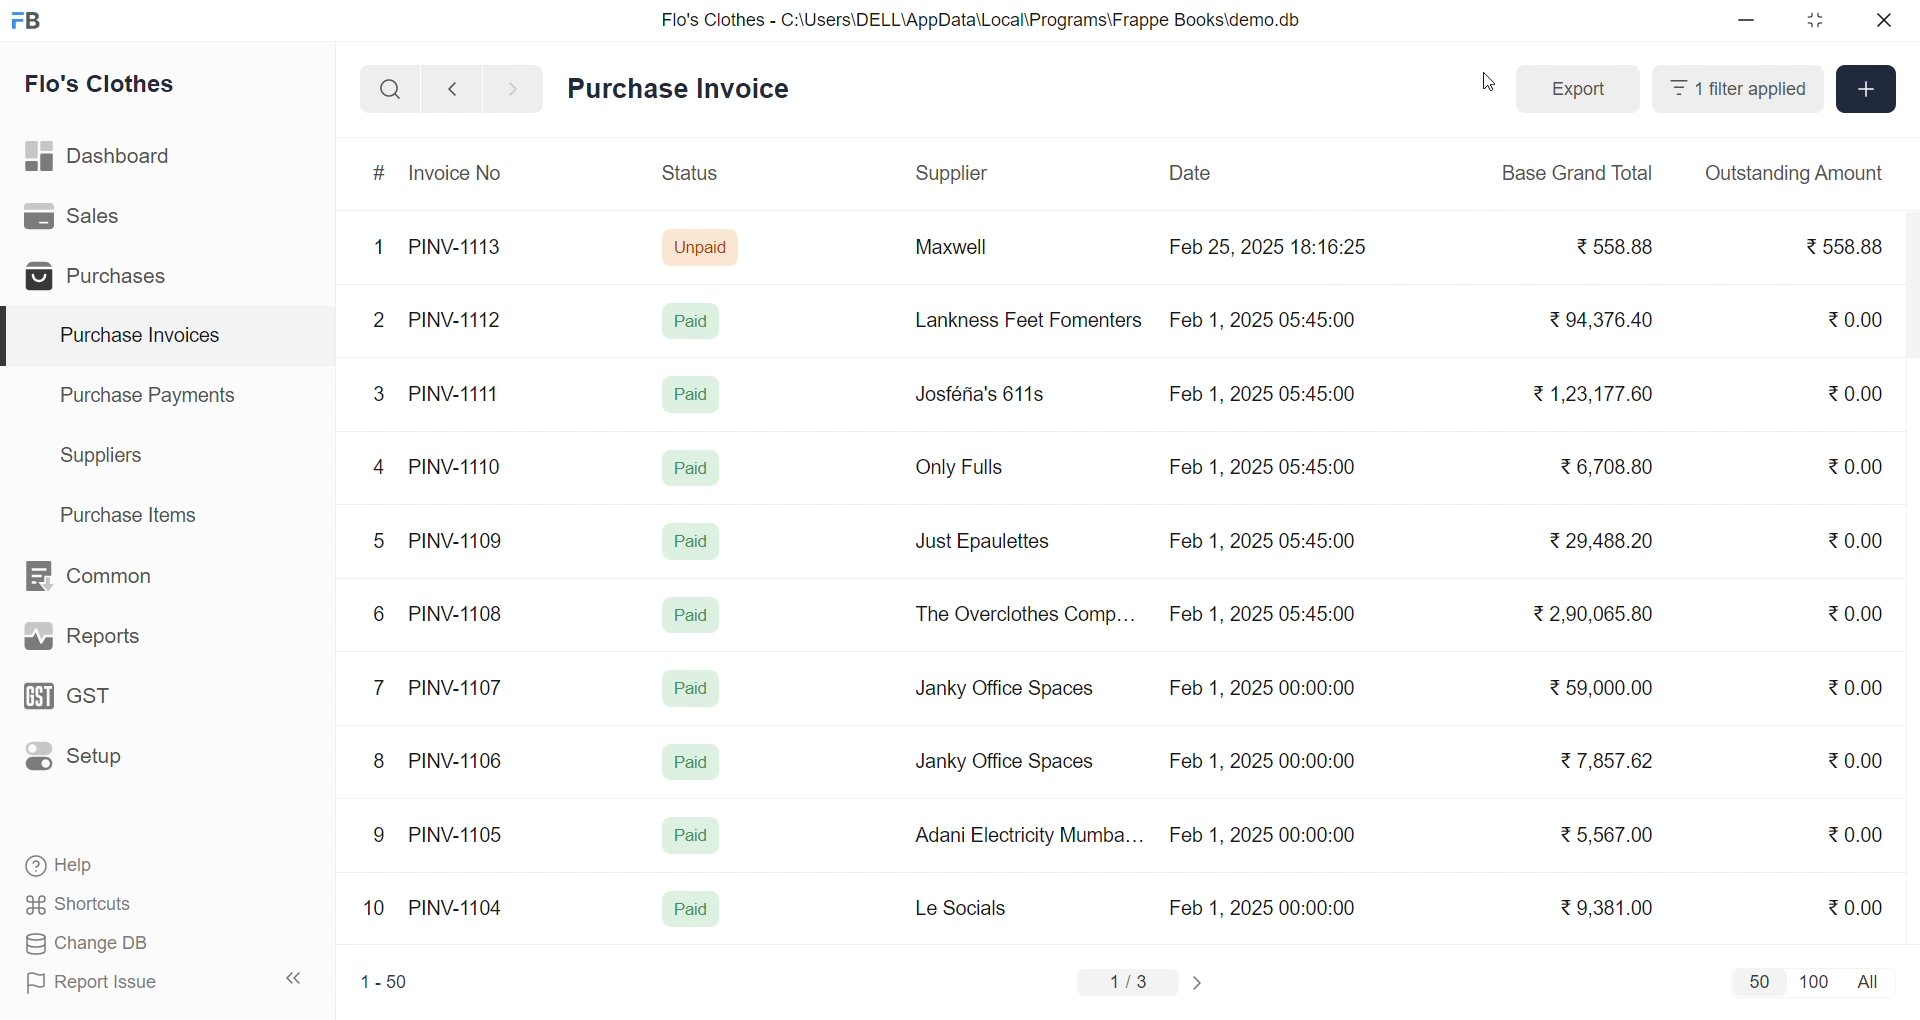 The width and height of the screenshot is (1920, 1020). What do you see at coordinates (110, 577) in the screenshot?
I see `Common` at bounding box center [110, 577].